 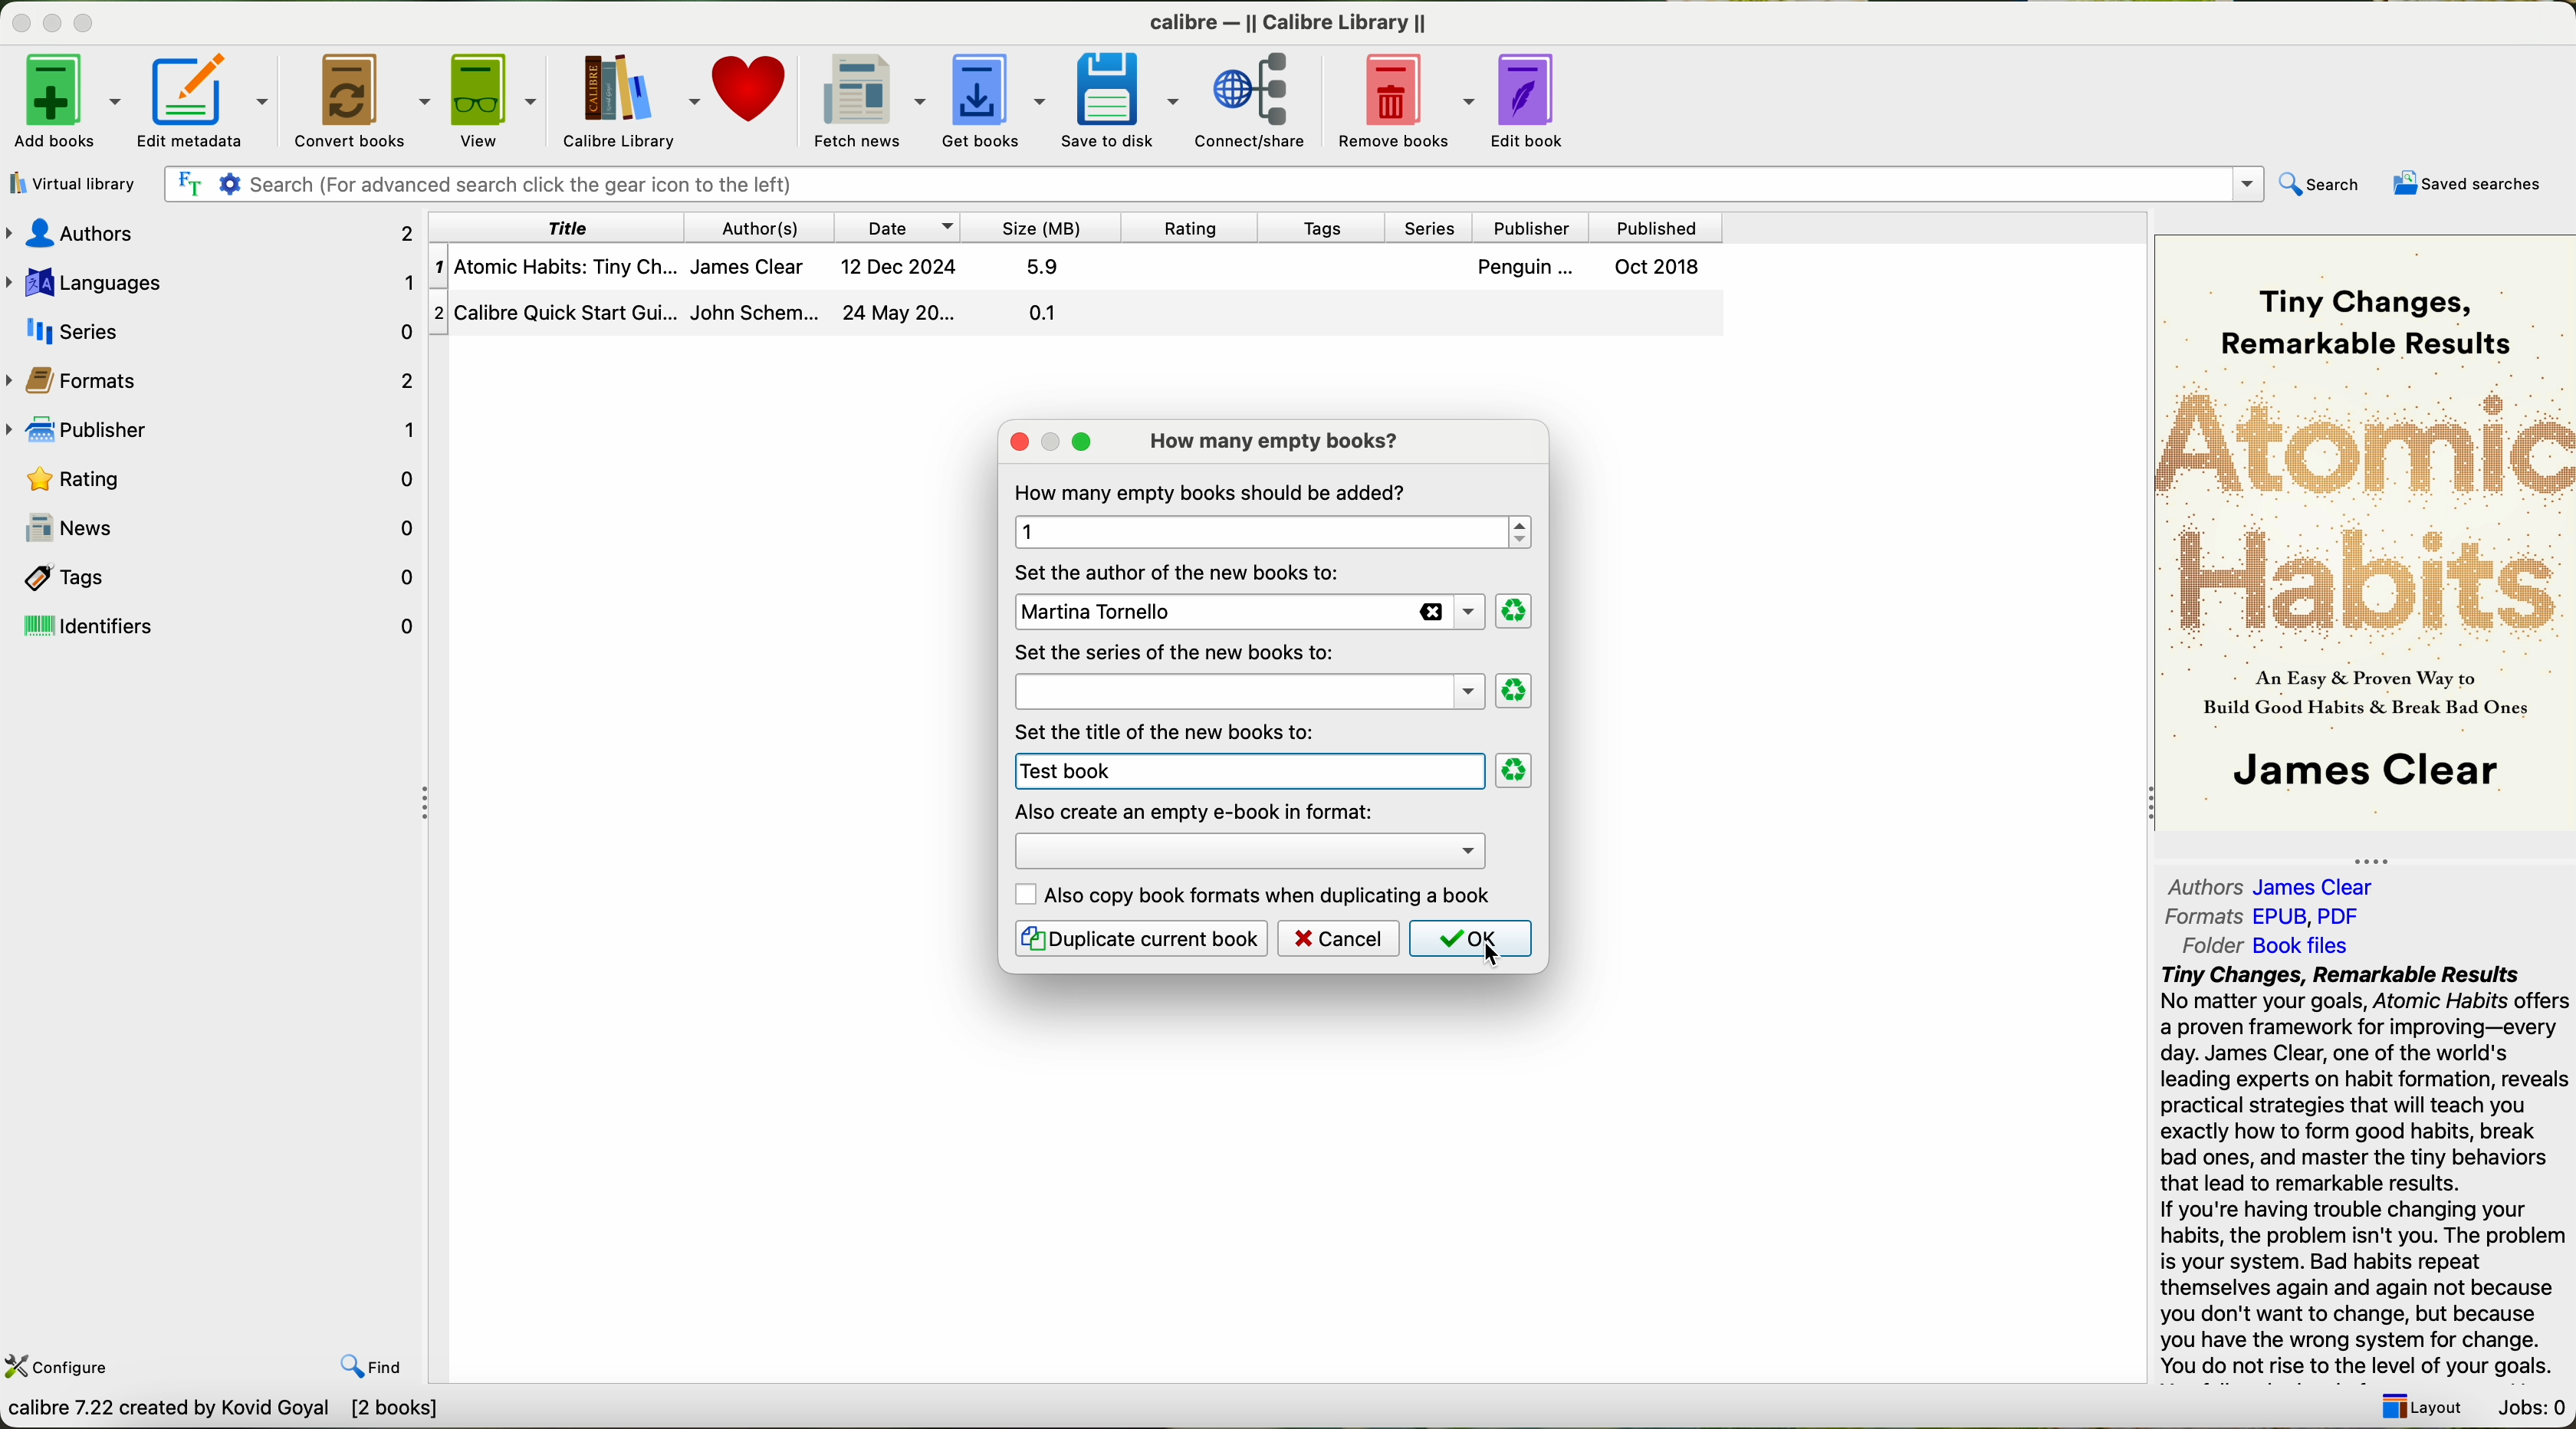 What do you see at coordinates (1539, 227) in the screenshot?
I see `publisher` at bounding box center [1539, 227].